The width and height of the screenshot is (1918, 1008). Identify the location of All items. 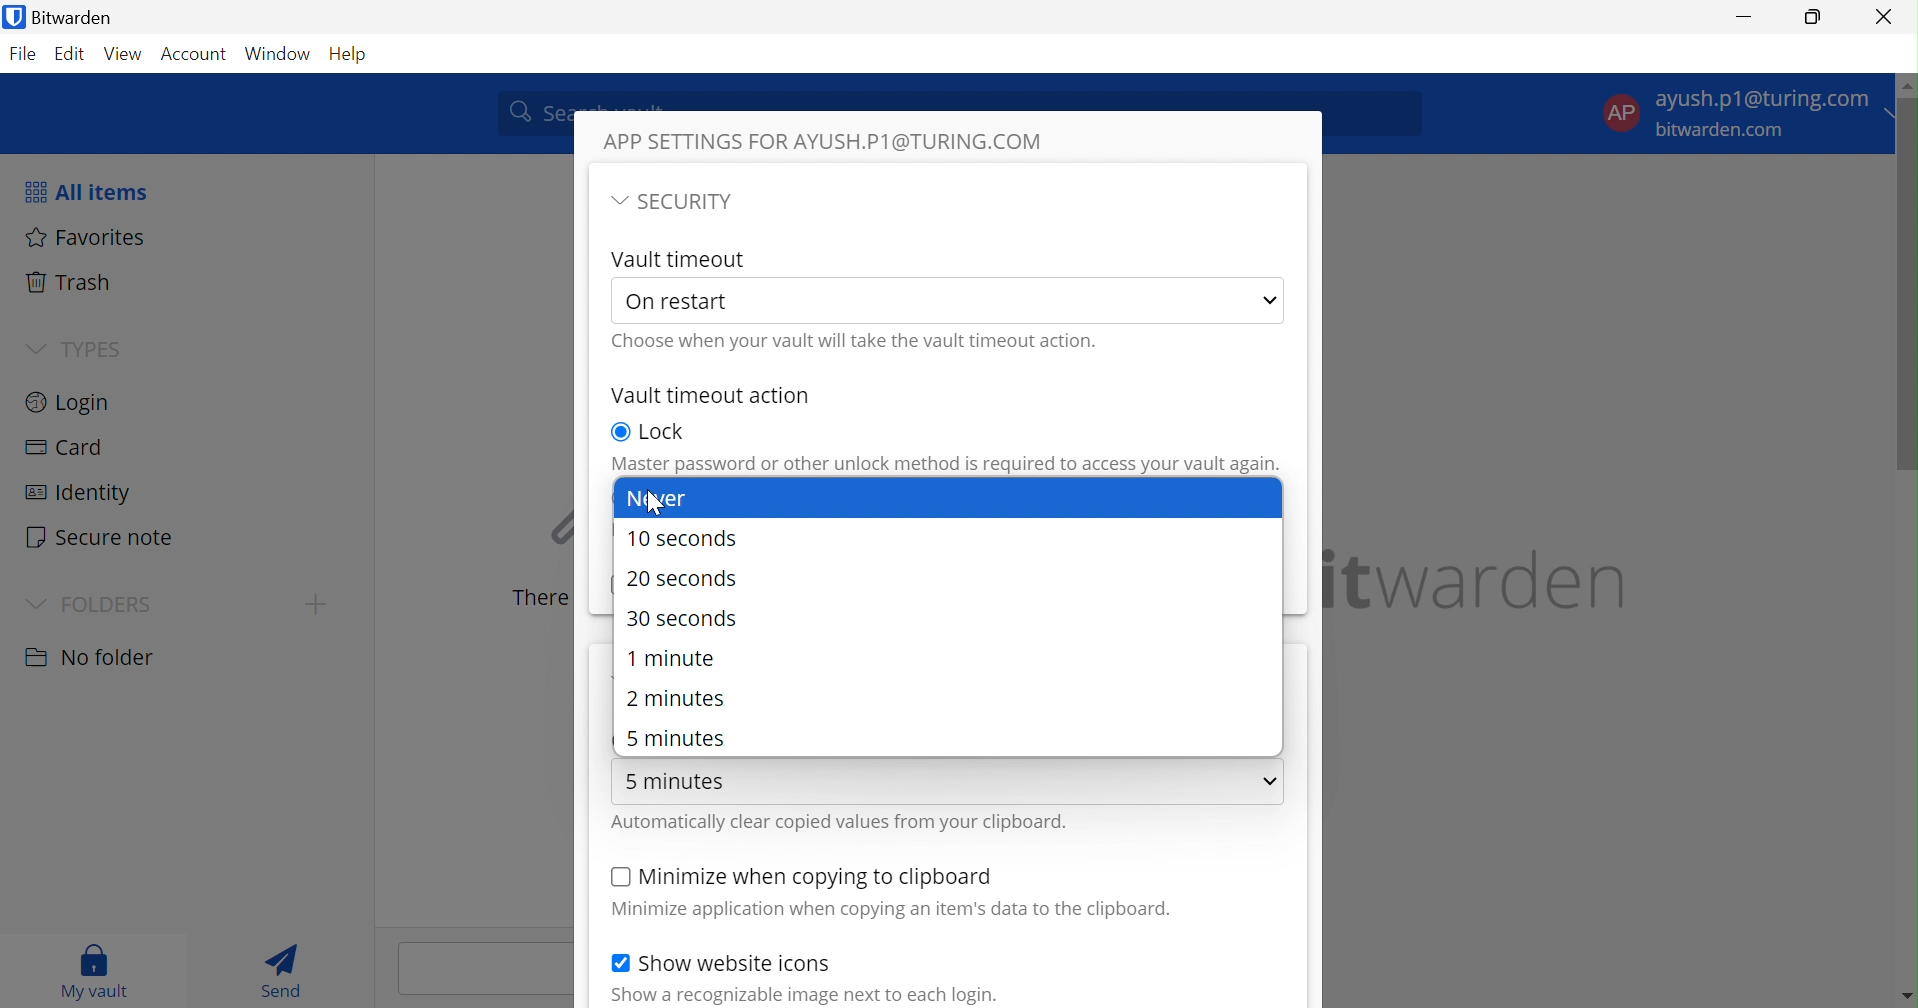
(89, 192).